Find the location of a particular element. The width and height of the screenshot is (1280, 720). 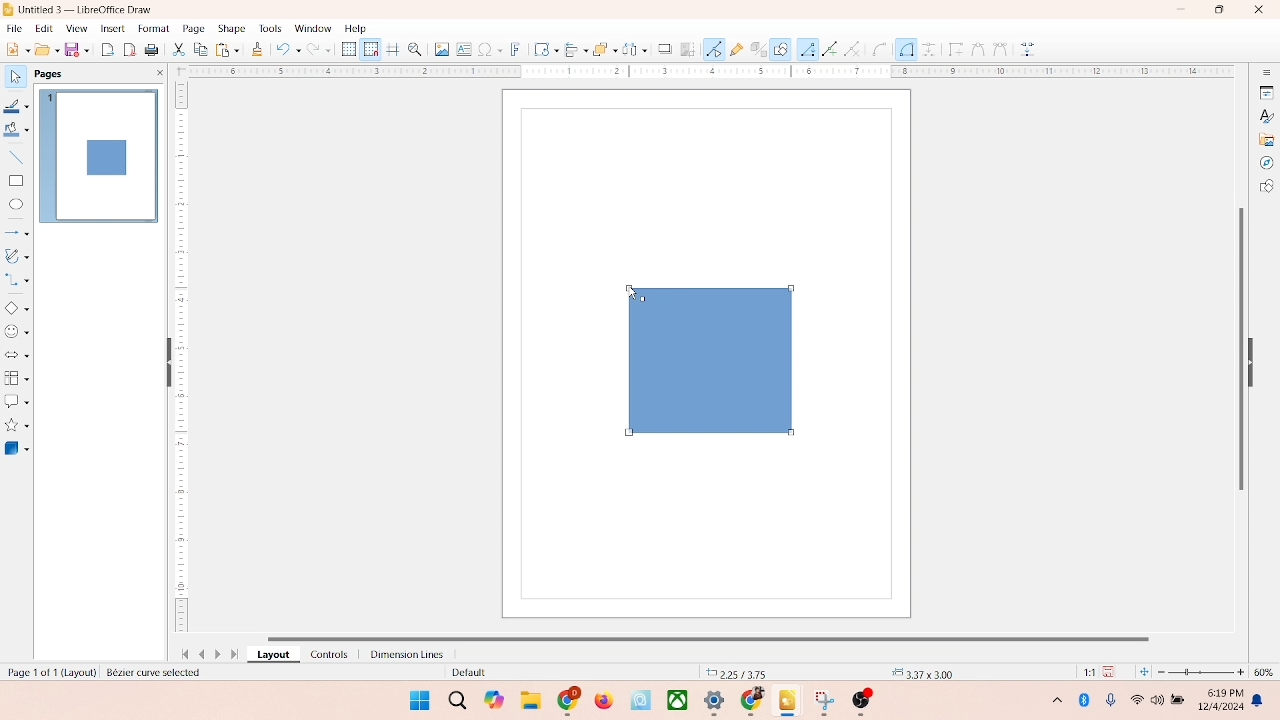

flowchart is located at coordinates (16, 378).